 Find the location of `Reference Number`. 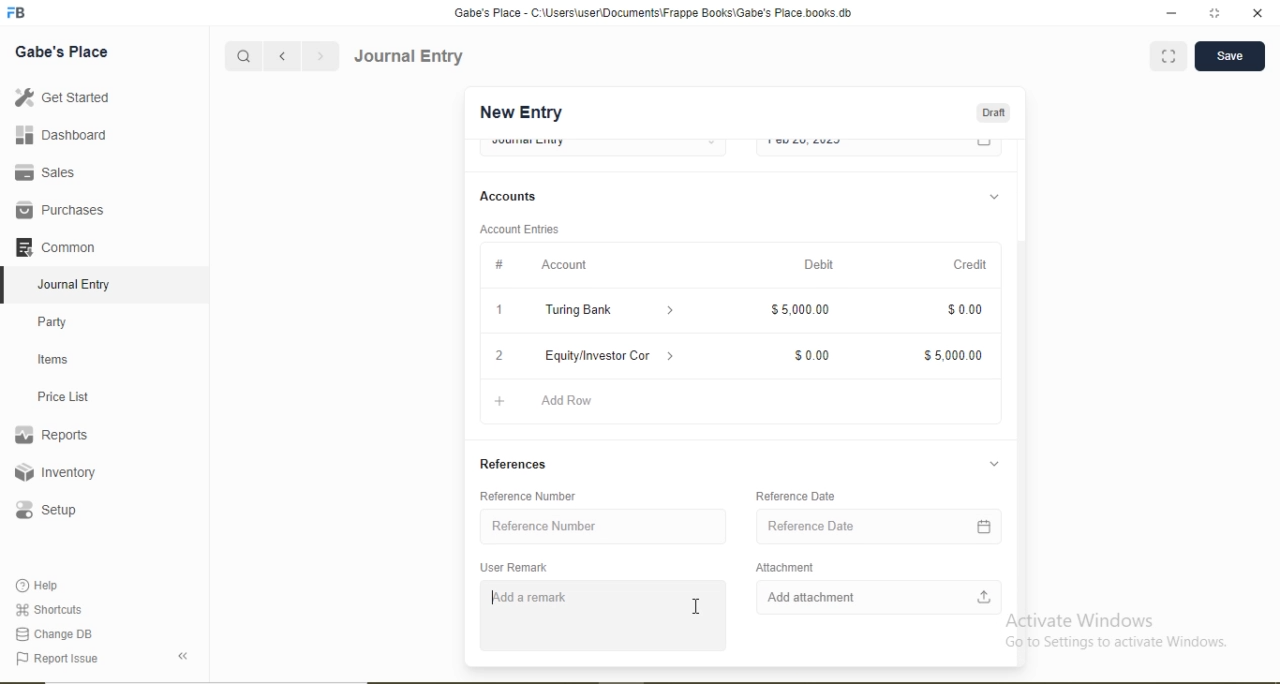

Reference Number is located at coordinates (545, 526).